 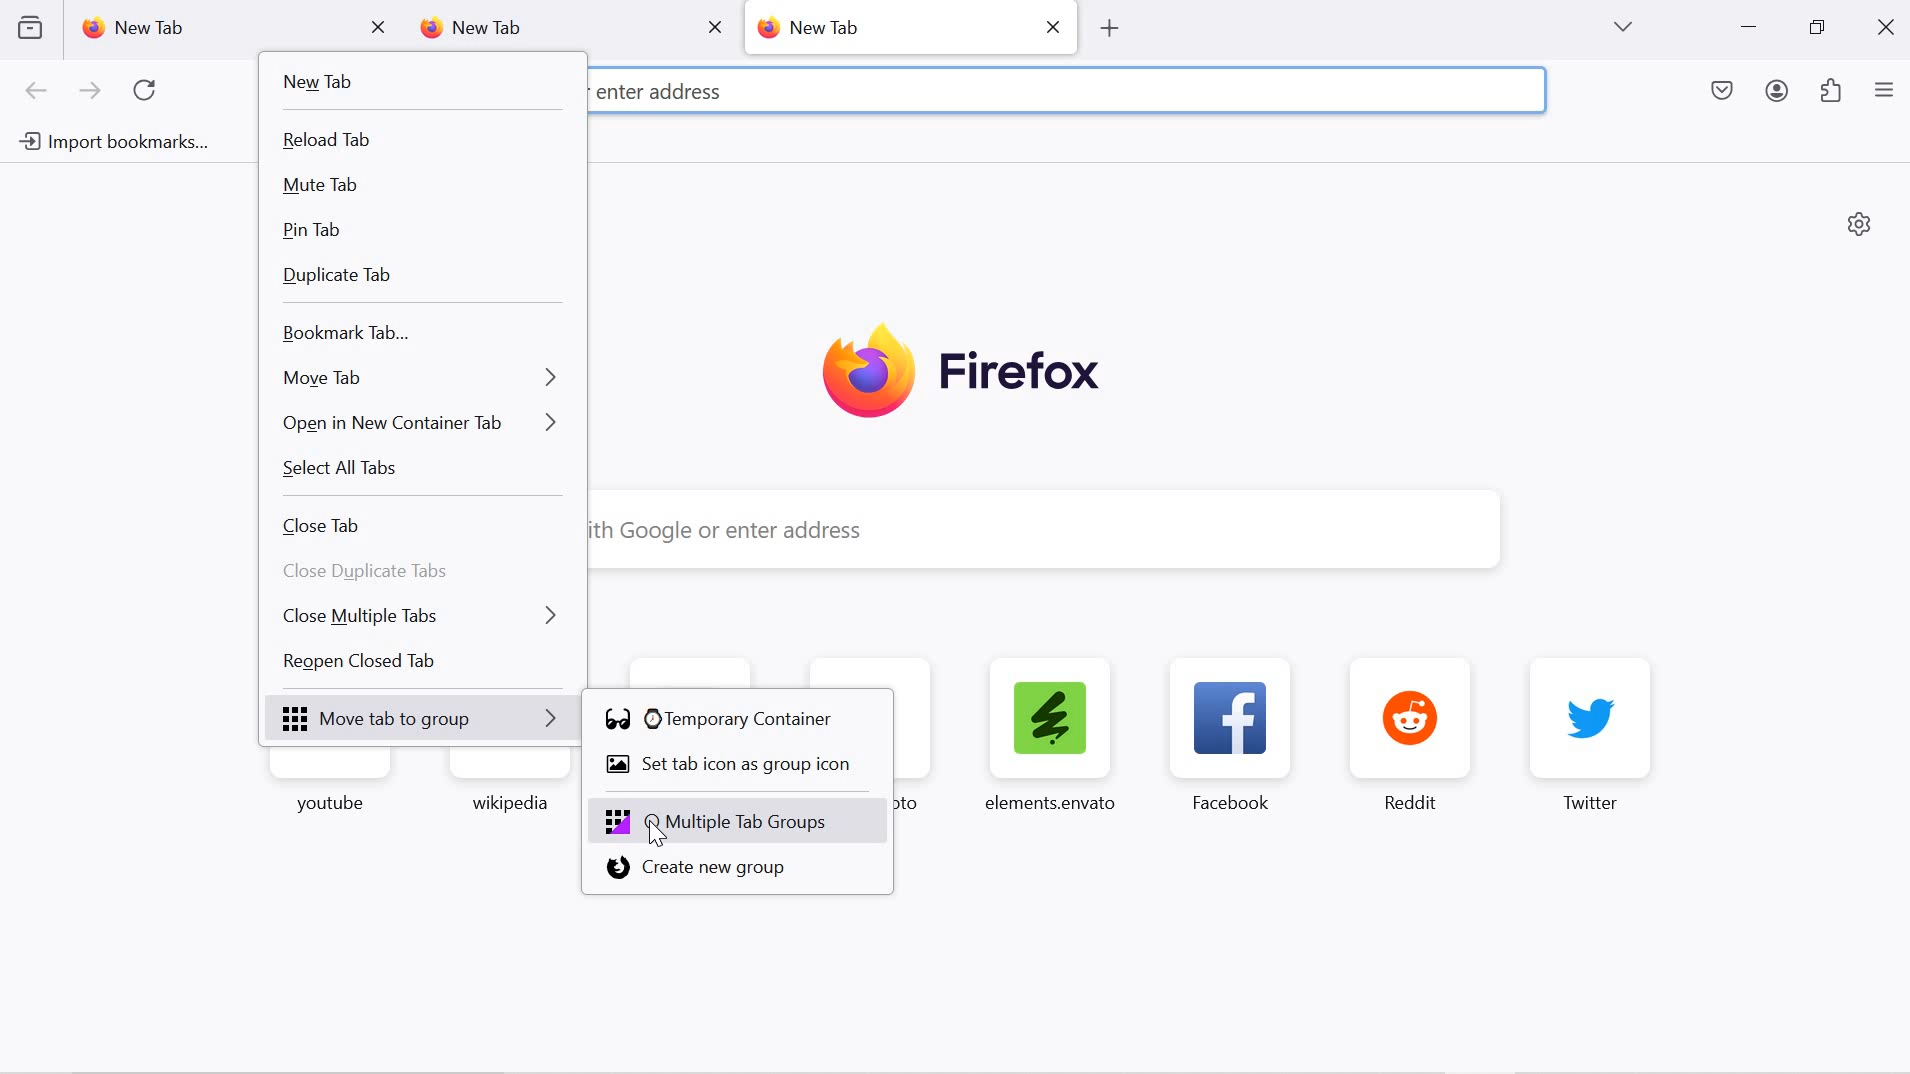 I want to click on create new group, so click(x=737, y=870).